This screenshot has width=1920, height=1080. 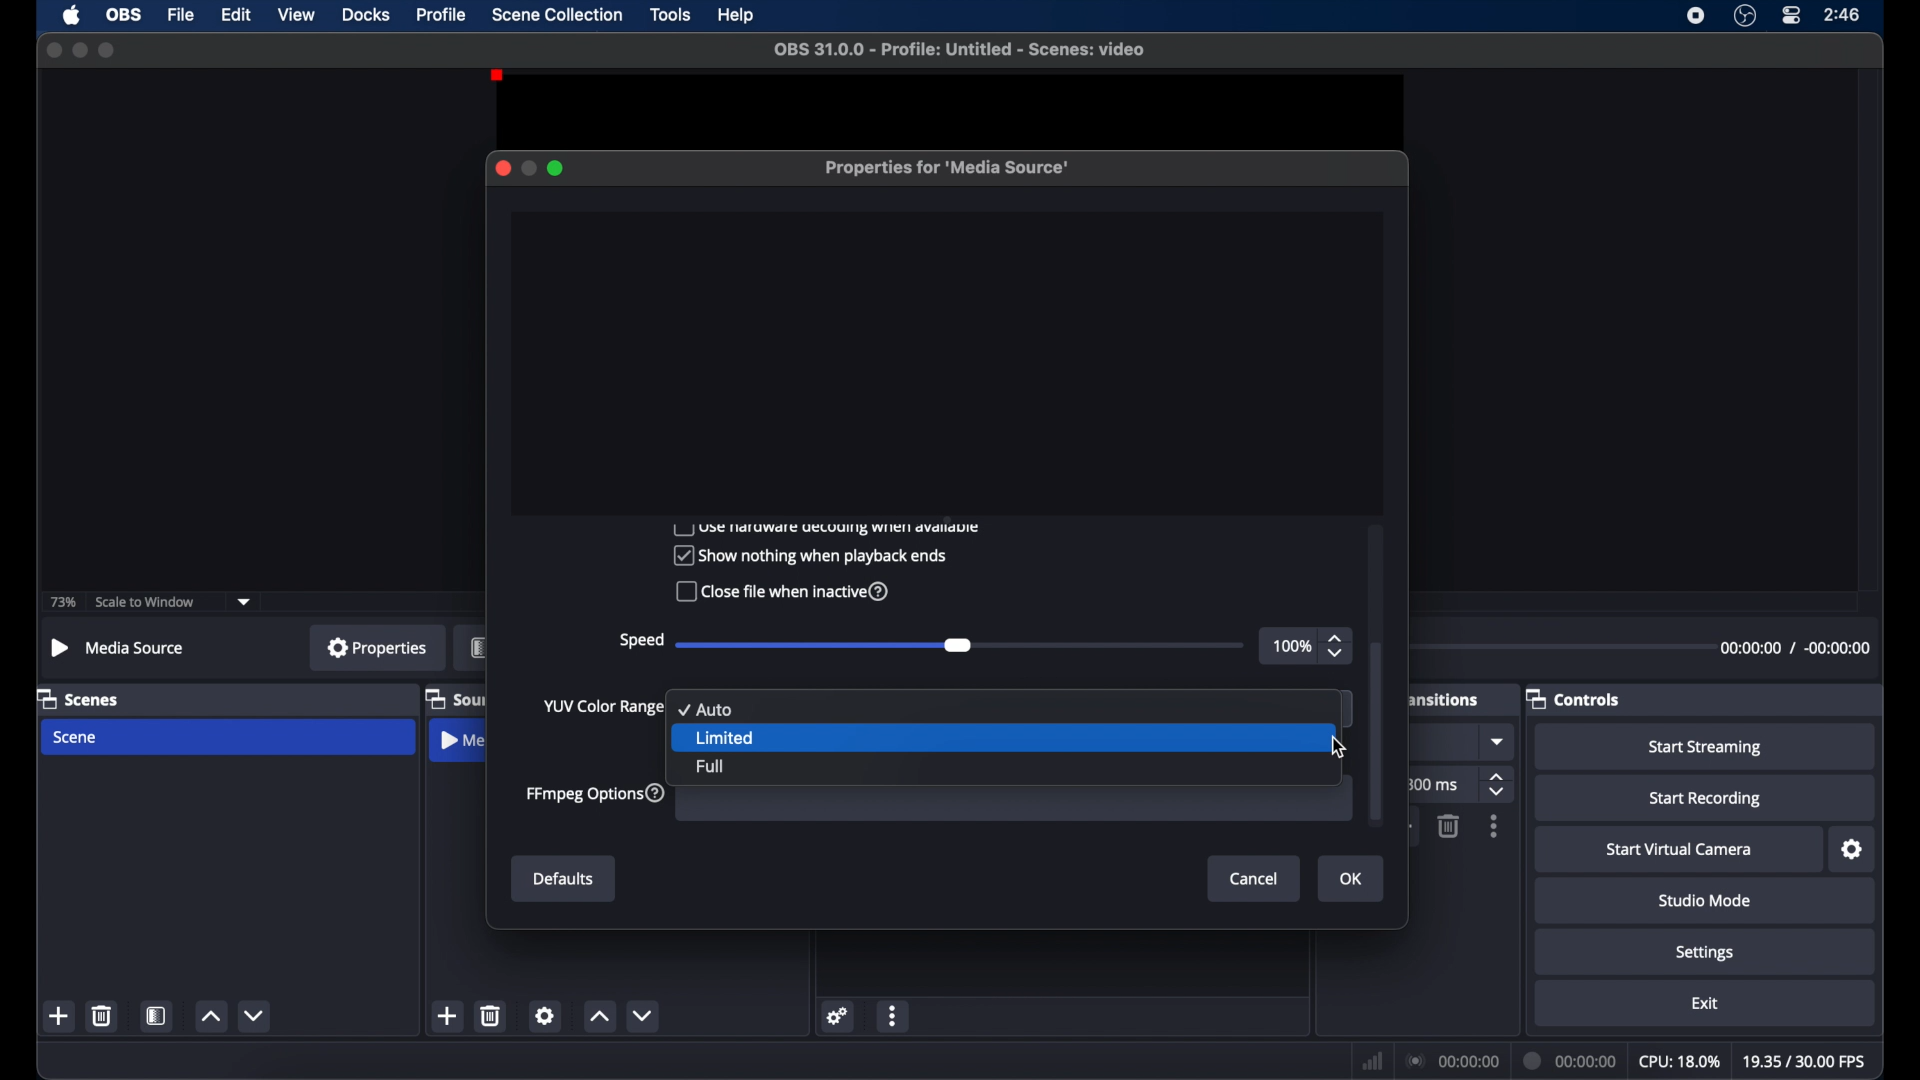 What do you see at coordinates (256, 1015) in the screenshot?
I see `decrement` at bounding box center [256, 1015].